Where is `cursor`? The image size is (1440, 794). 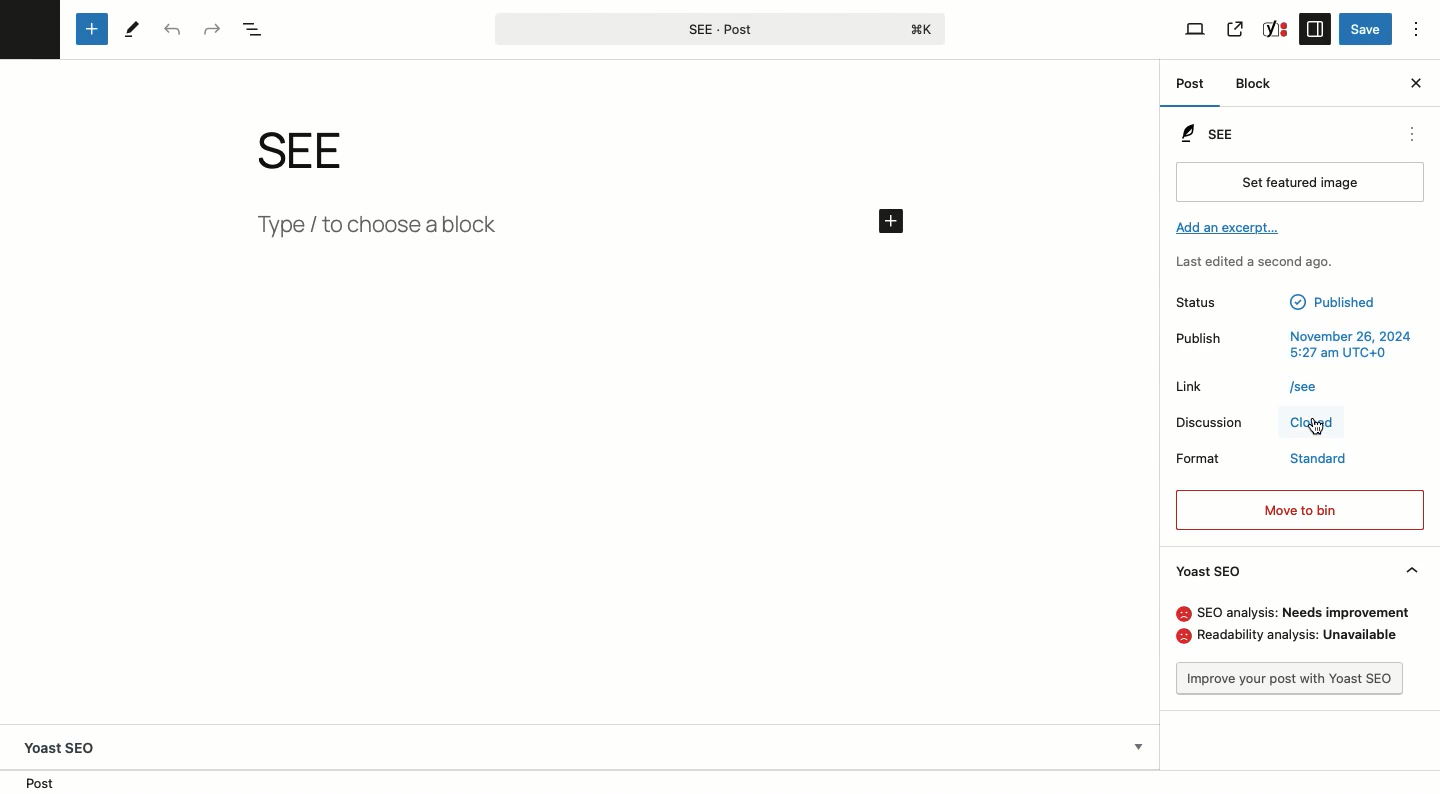
cursor is located at coordinates (1324, 432).